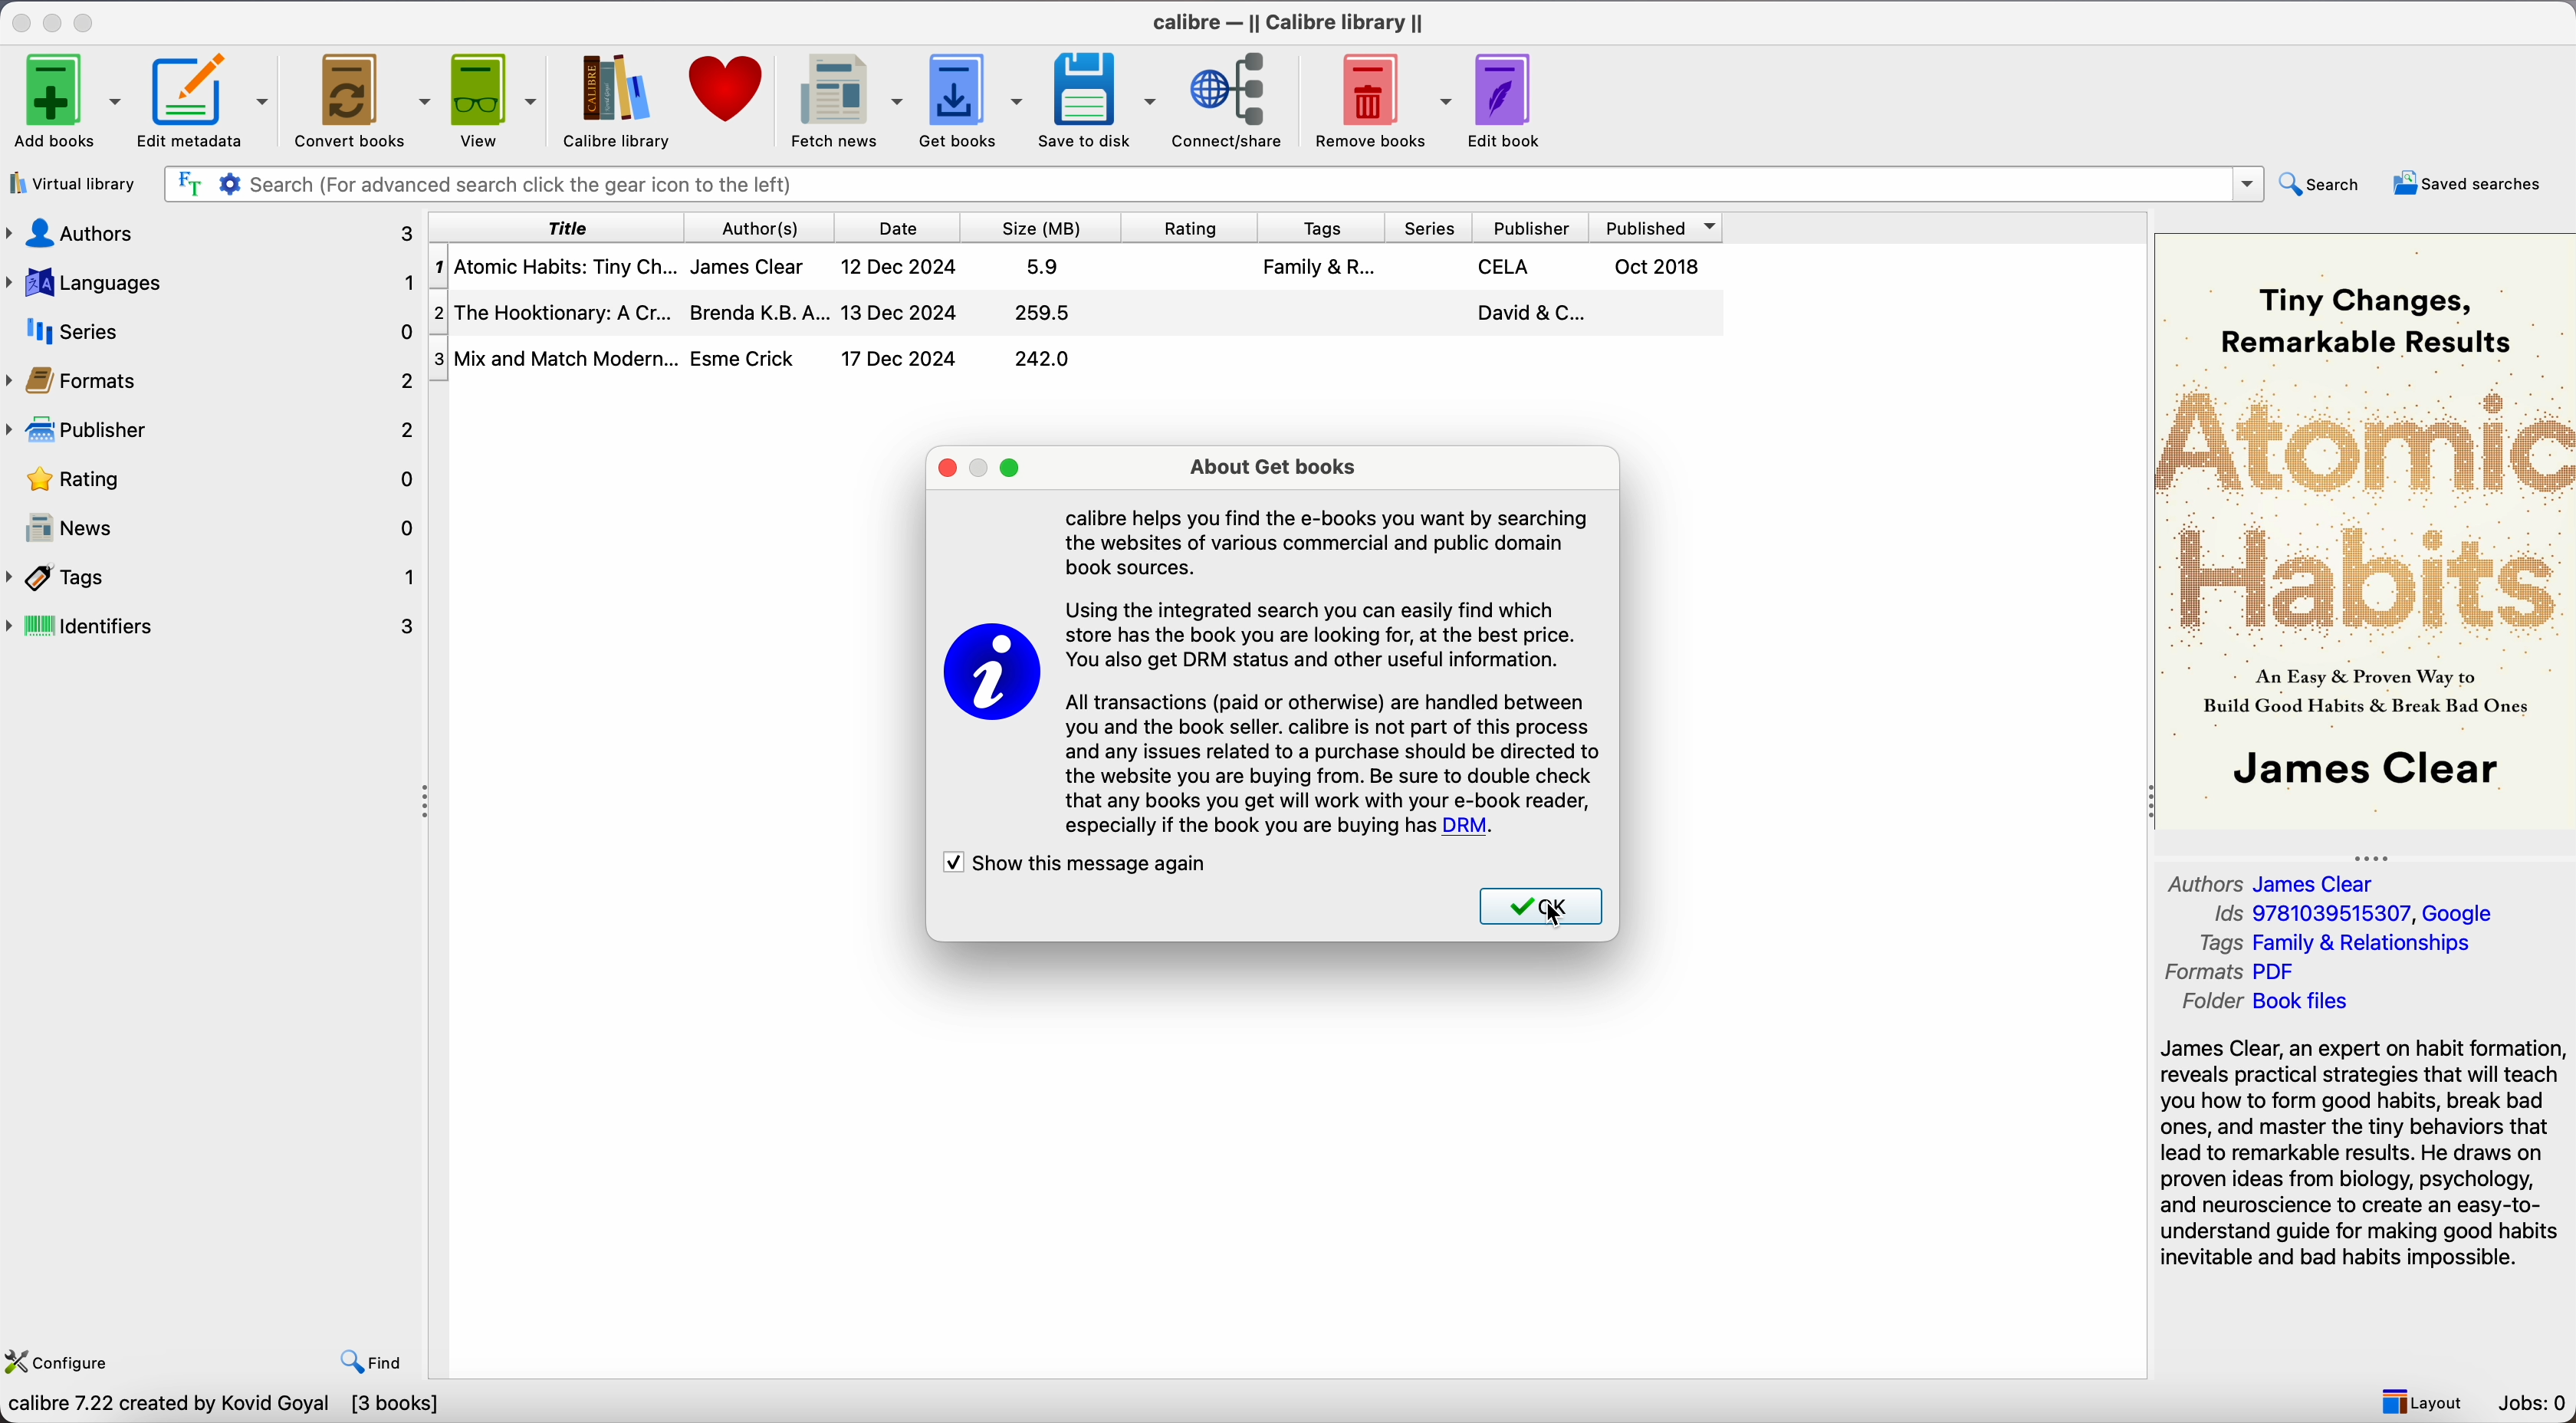 The image size is (2576, 1423). What do you see at coordinates (1231, 101) in the screenshot?
I see `connect/share` at bounding box center [1231, 101].